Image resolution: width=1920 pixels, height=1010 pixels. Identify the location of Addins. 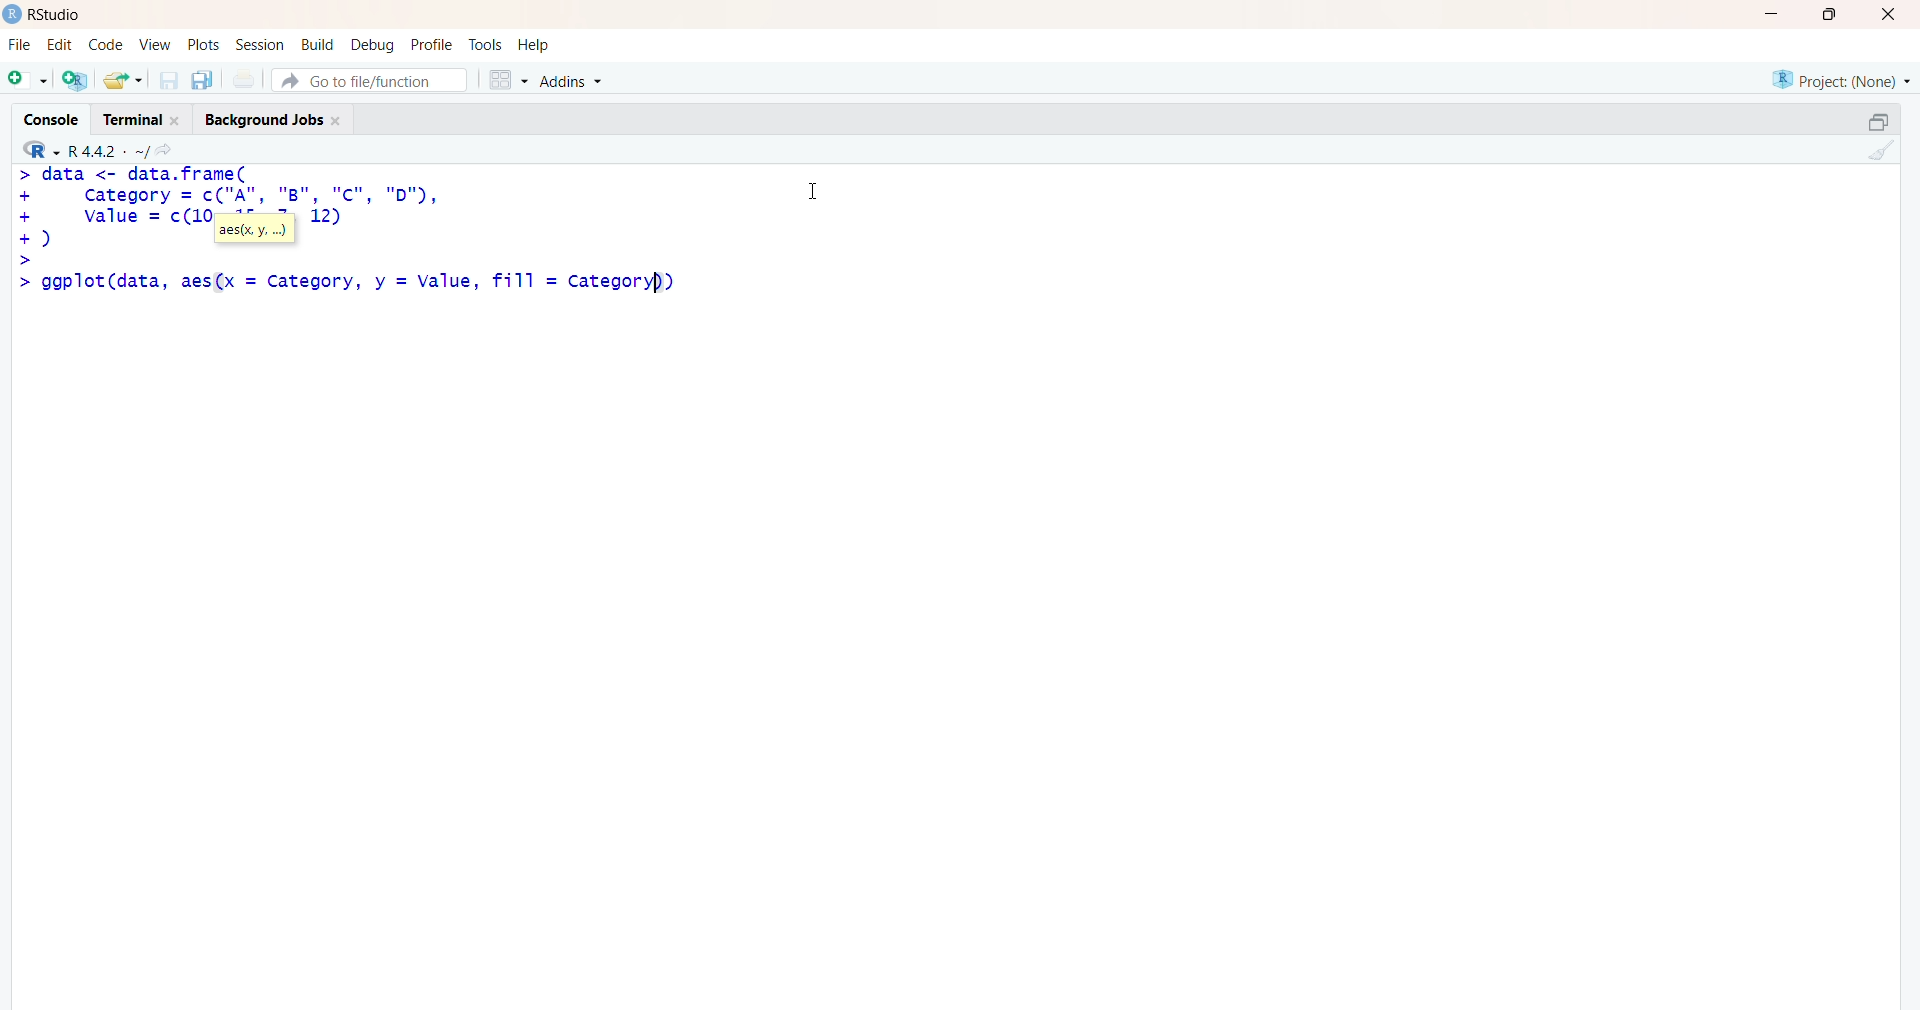
(575, 82).